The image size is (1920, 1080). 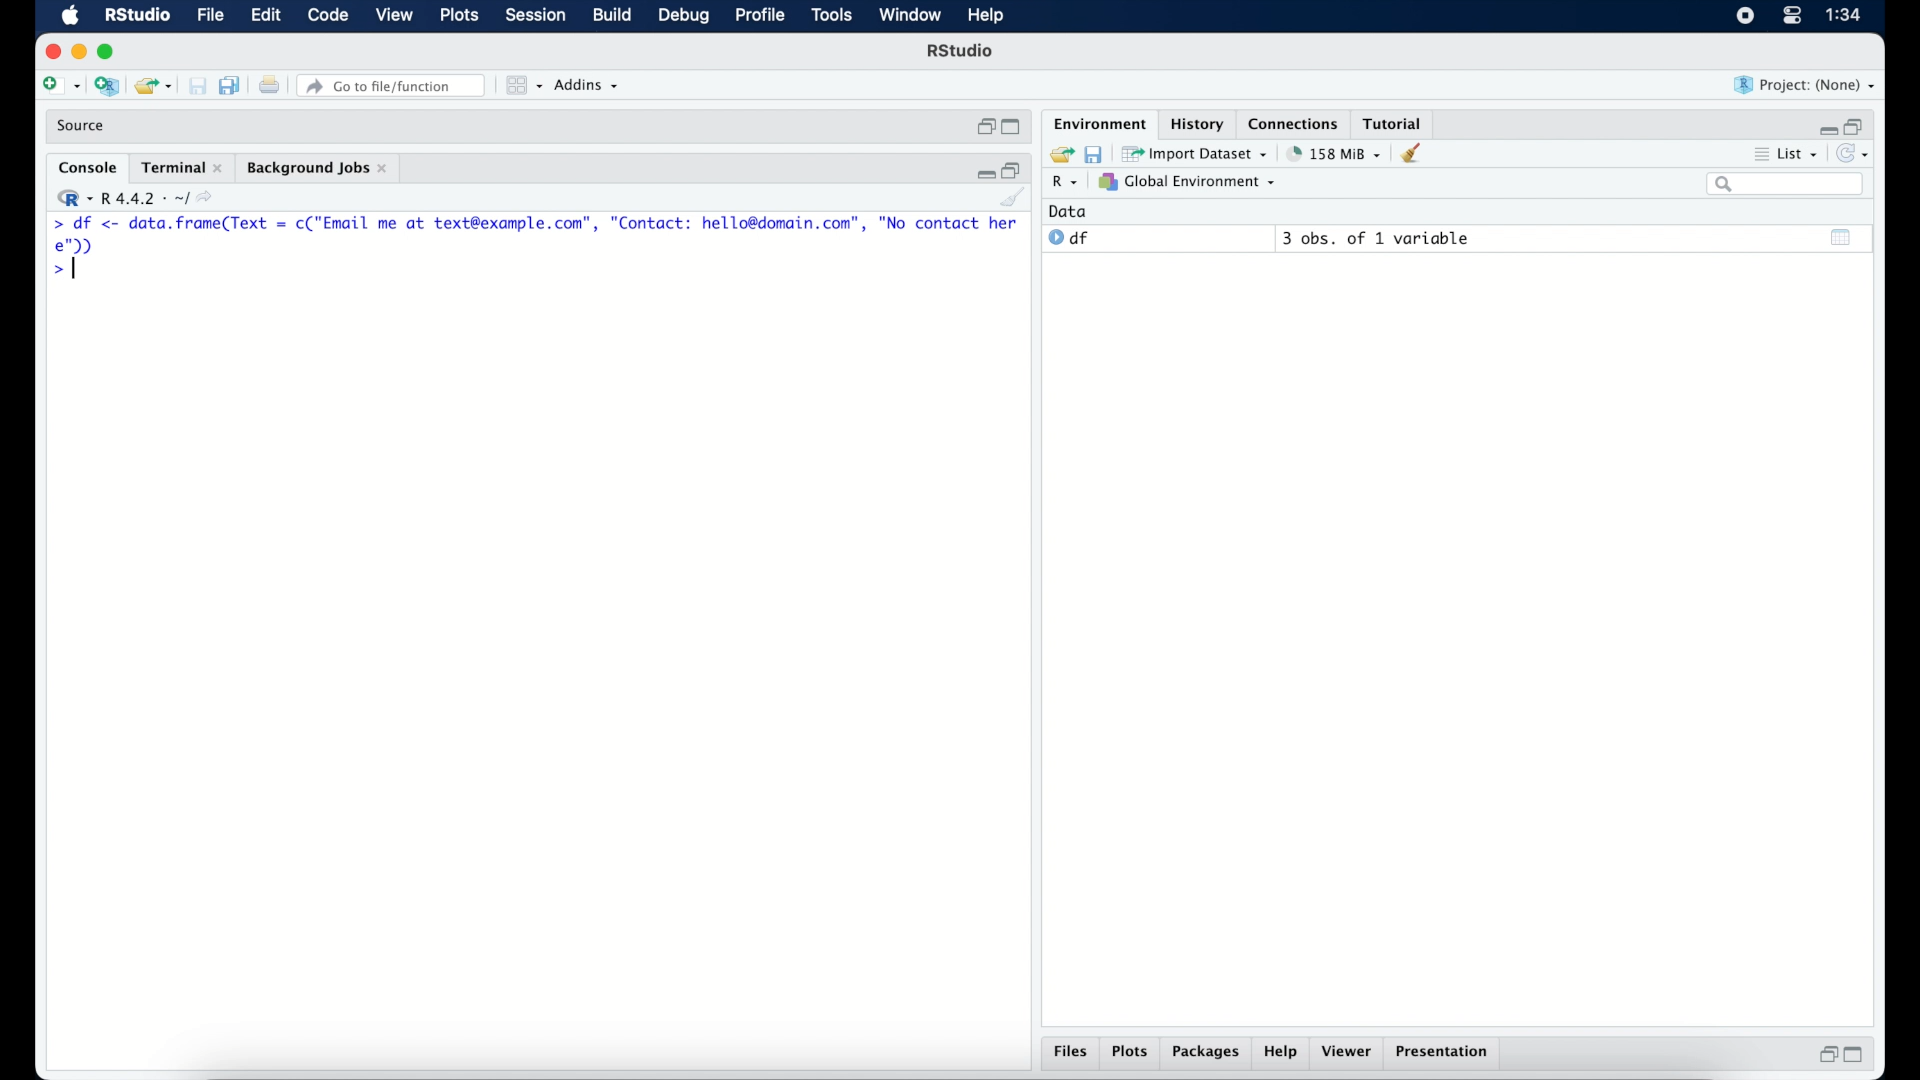 What do you see at coordinates (986, 16) in the screenshot?
I see `help` at bounding box center [986, 16].